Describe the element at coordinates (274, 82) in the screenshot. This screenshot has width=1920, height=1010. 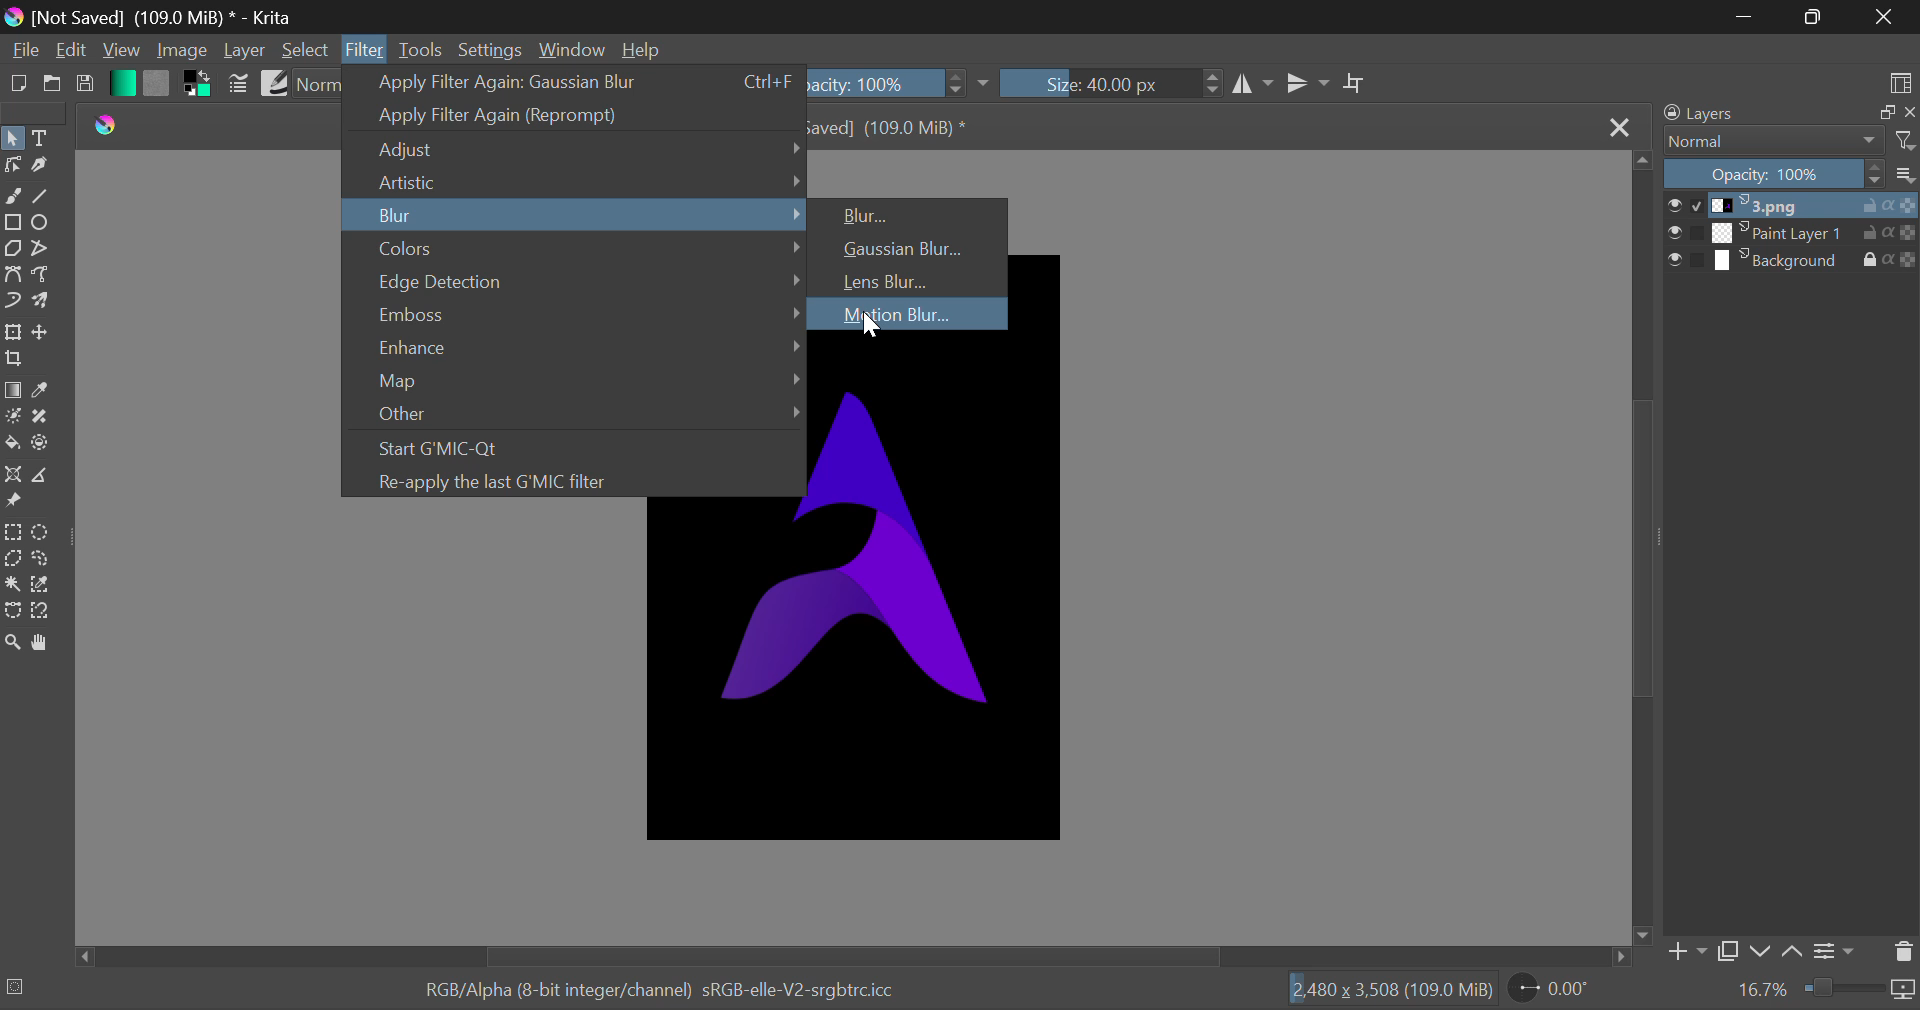
I see `Brush Presets` at that location.